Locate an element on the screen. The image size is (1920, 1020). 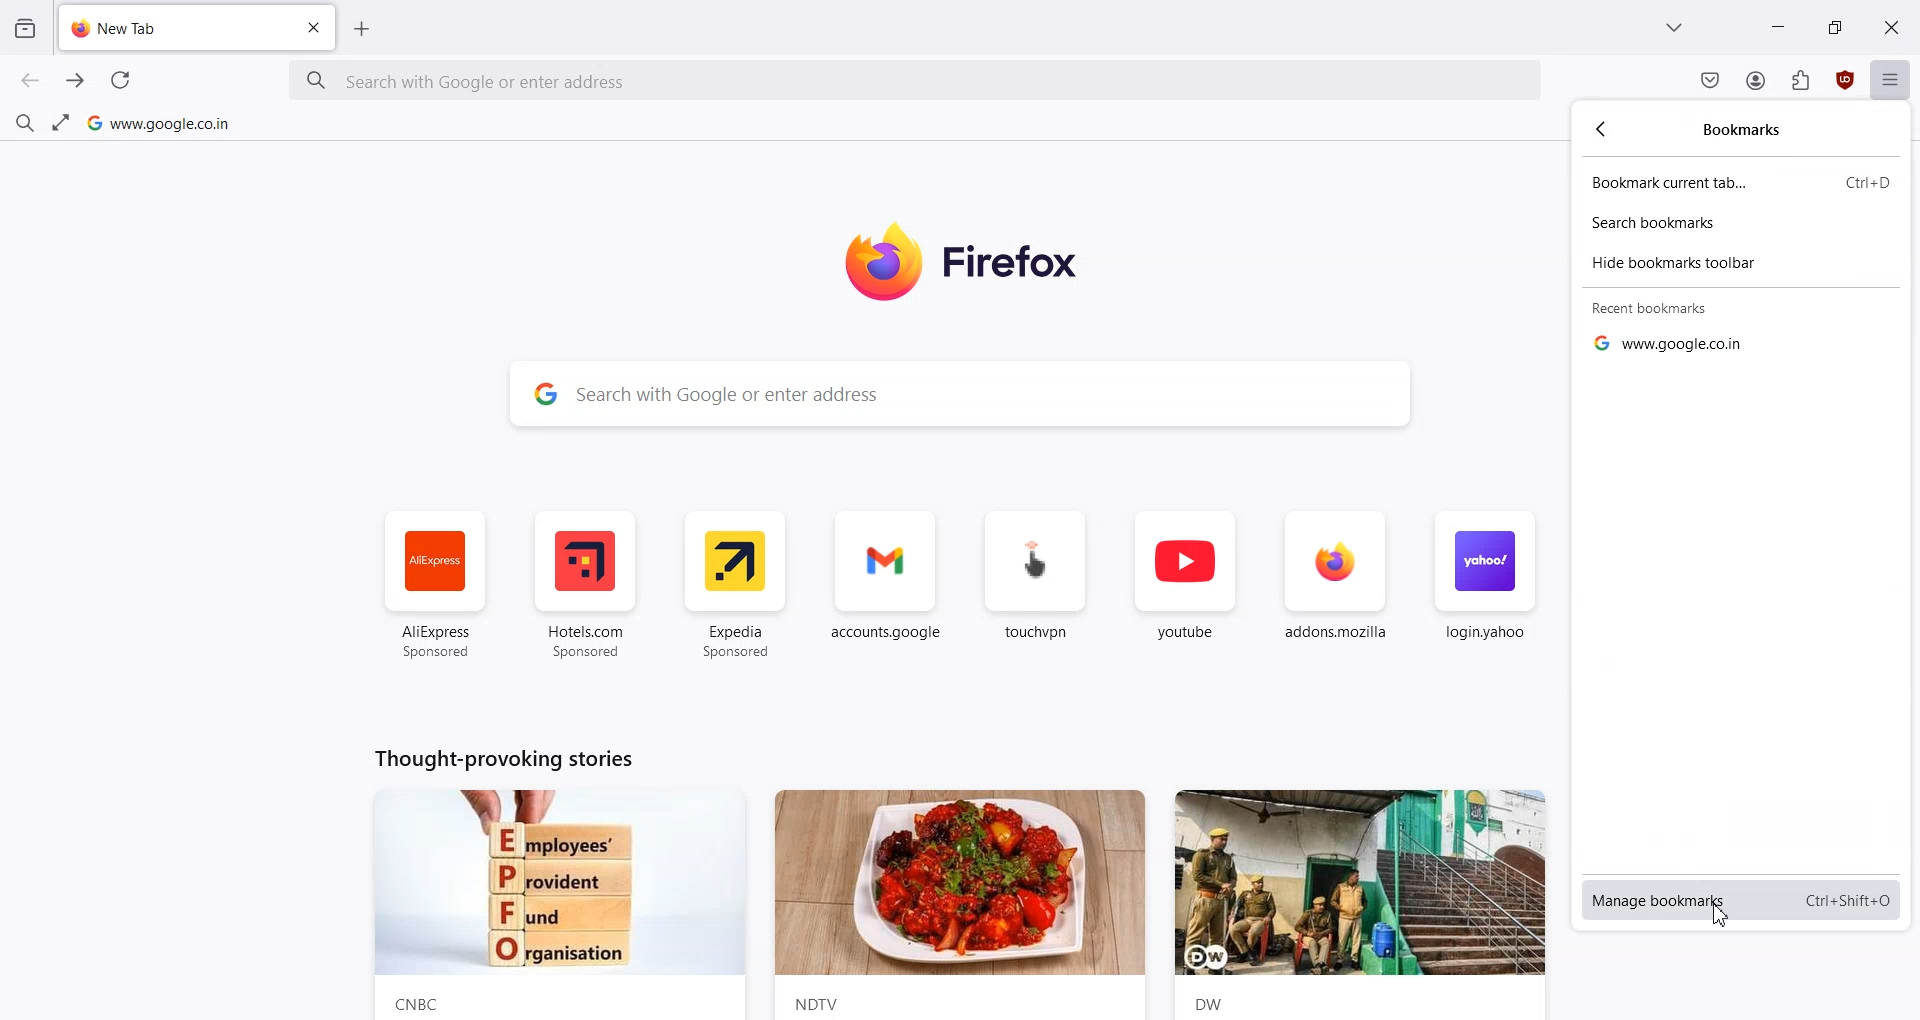
Google hyperlink is located at coordinates (1674, 344).